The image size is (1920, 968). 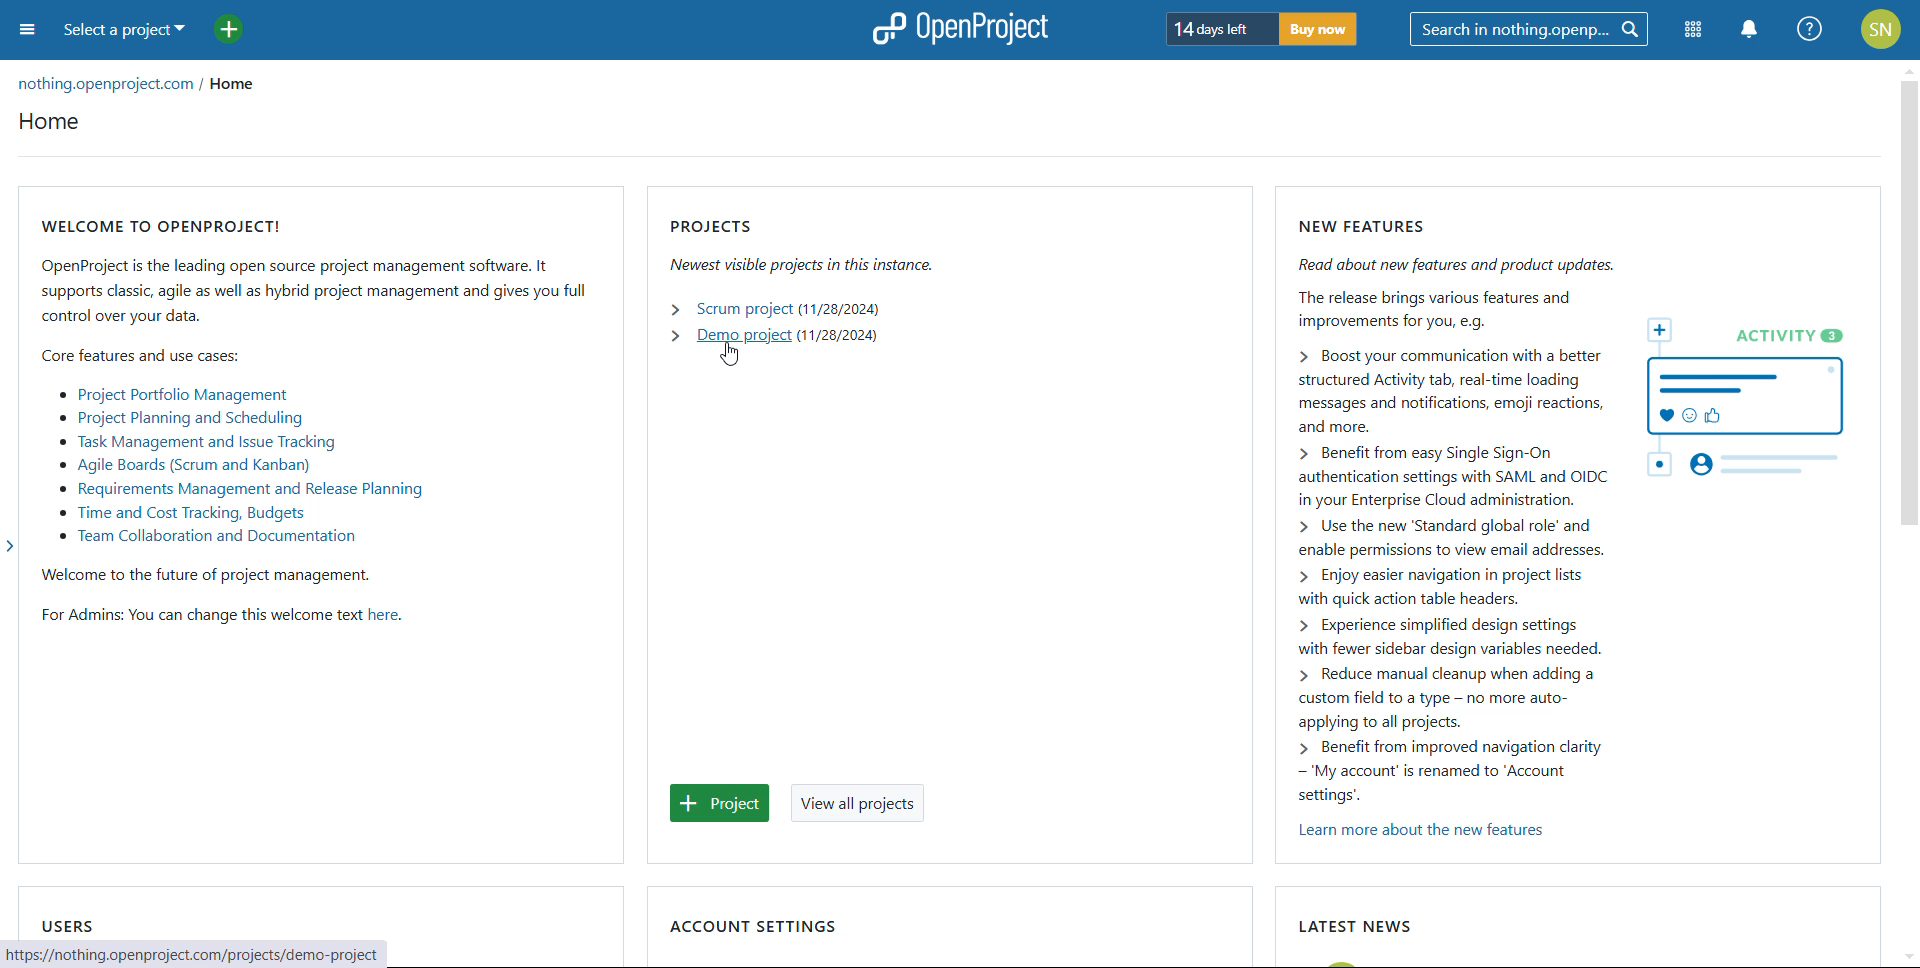 What do you see at coordinates (752, 927) in the screenshot?
I see `account settings` at bounding box center [752, 927].